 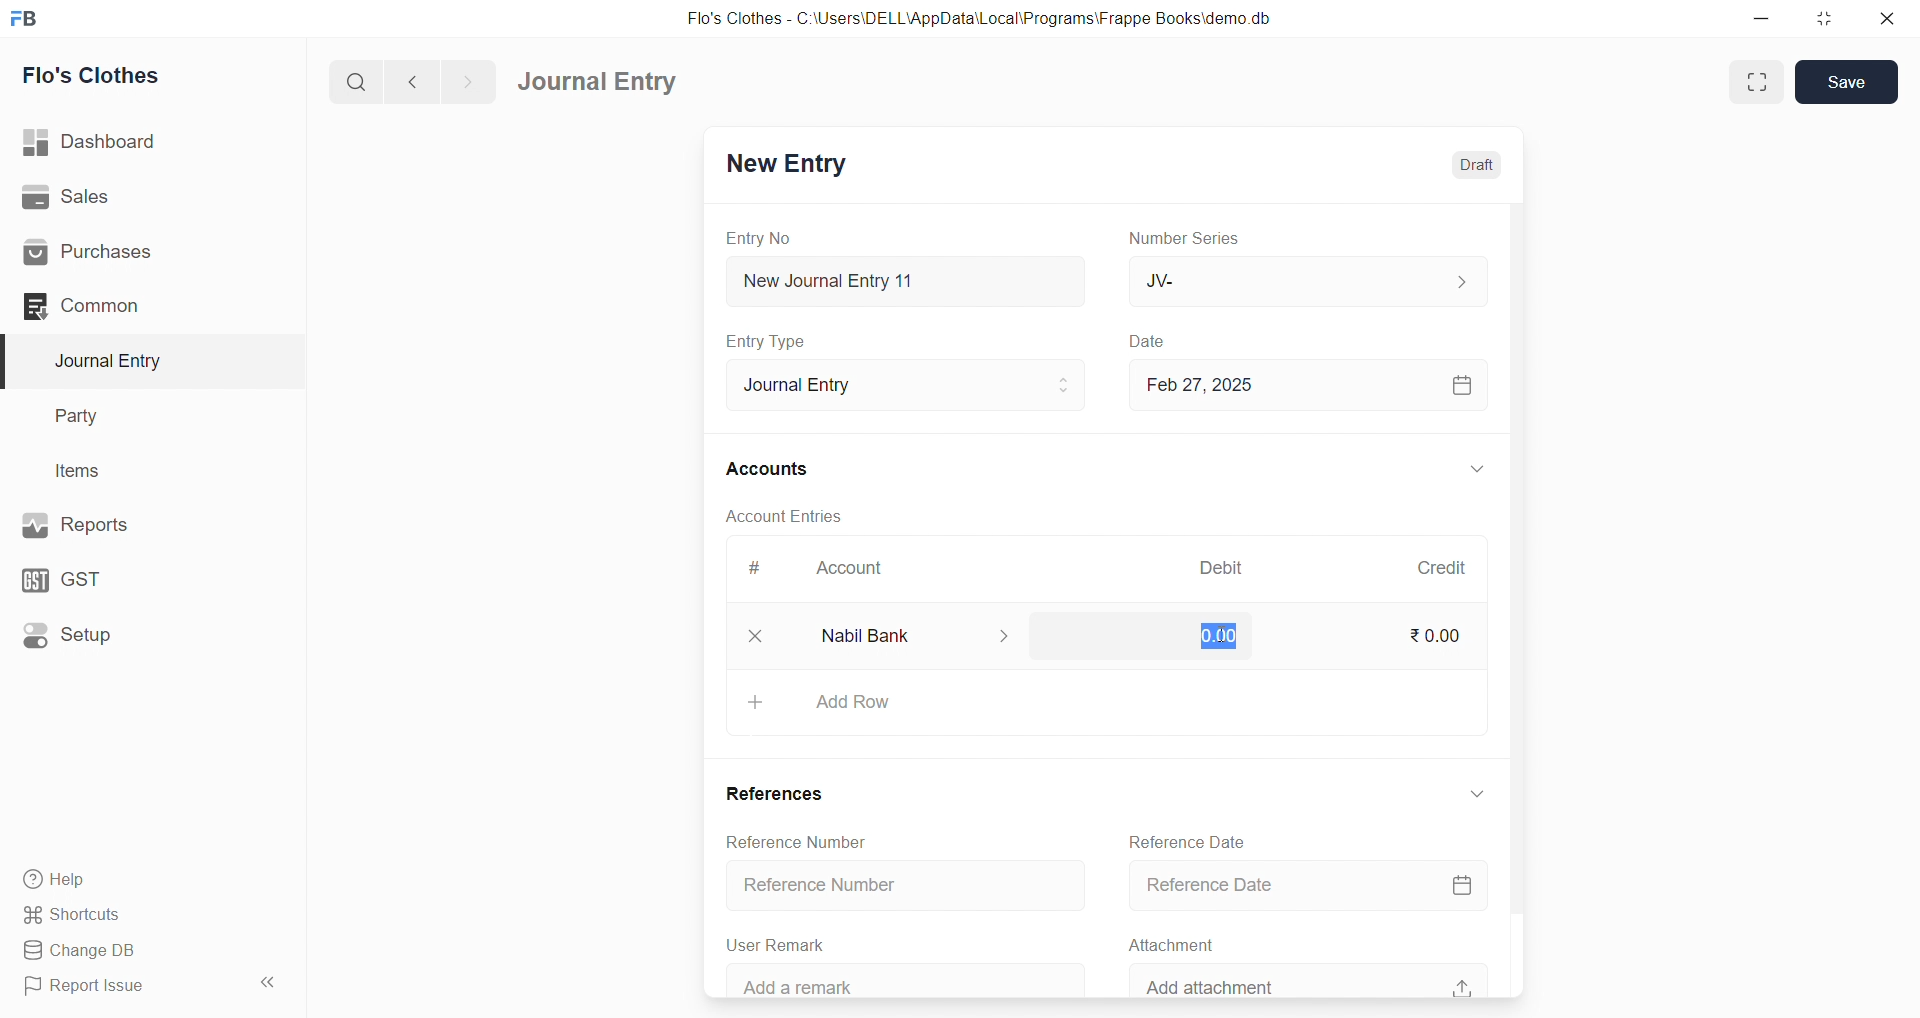 What do you see at coordinates (1758, 17) in the screenshot?
I see `minimize` at bounding box center [1758, 17].